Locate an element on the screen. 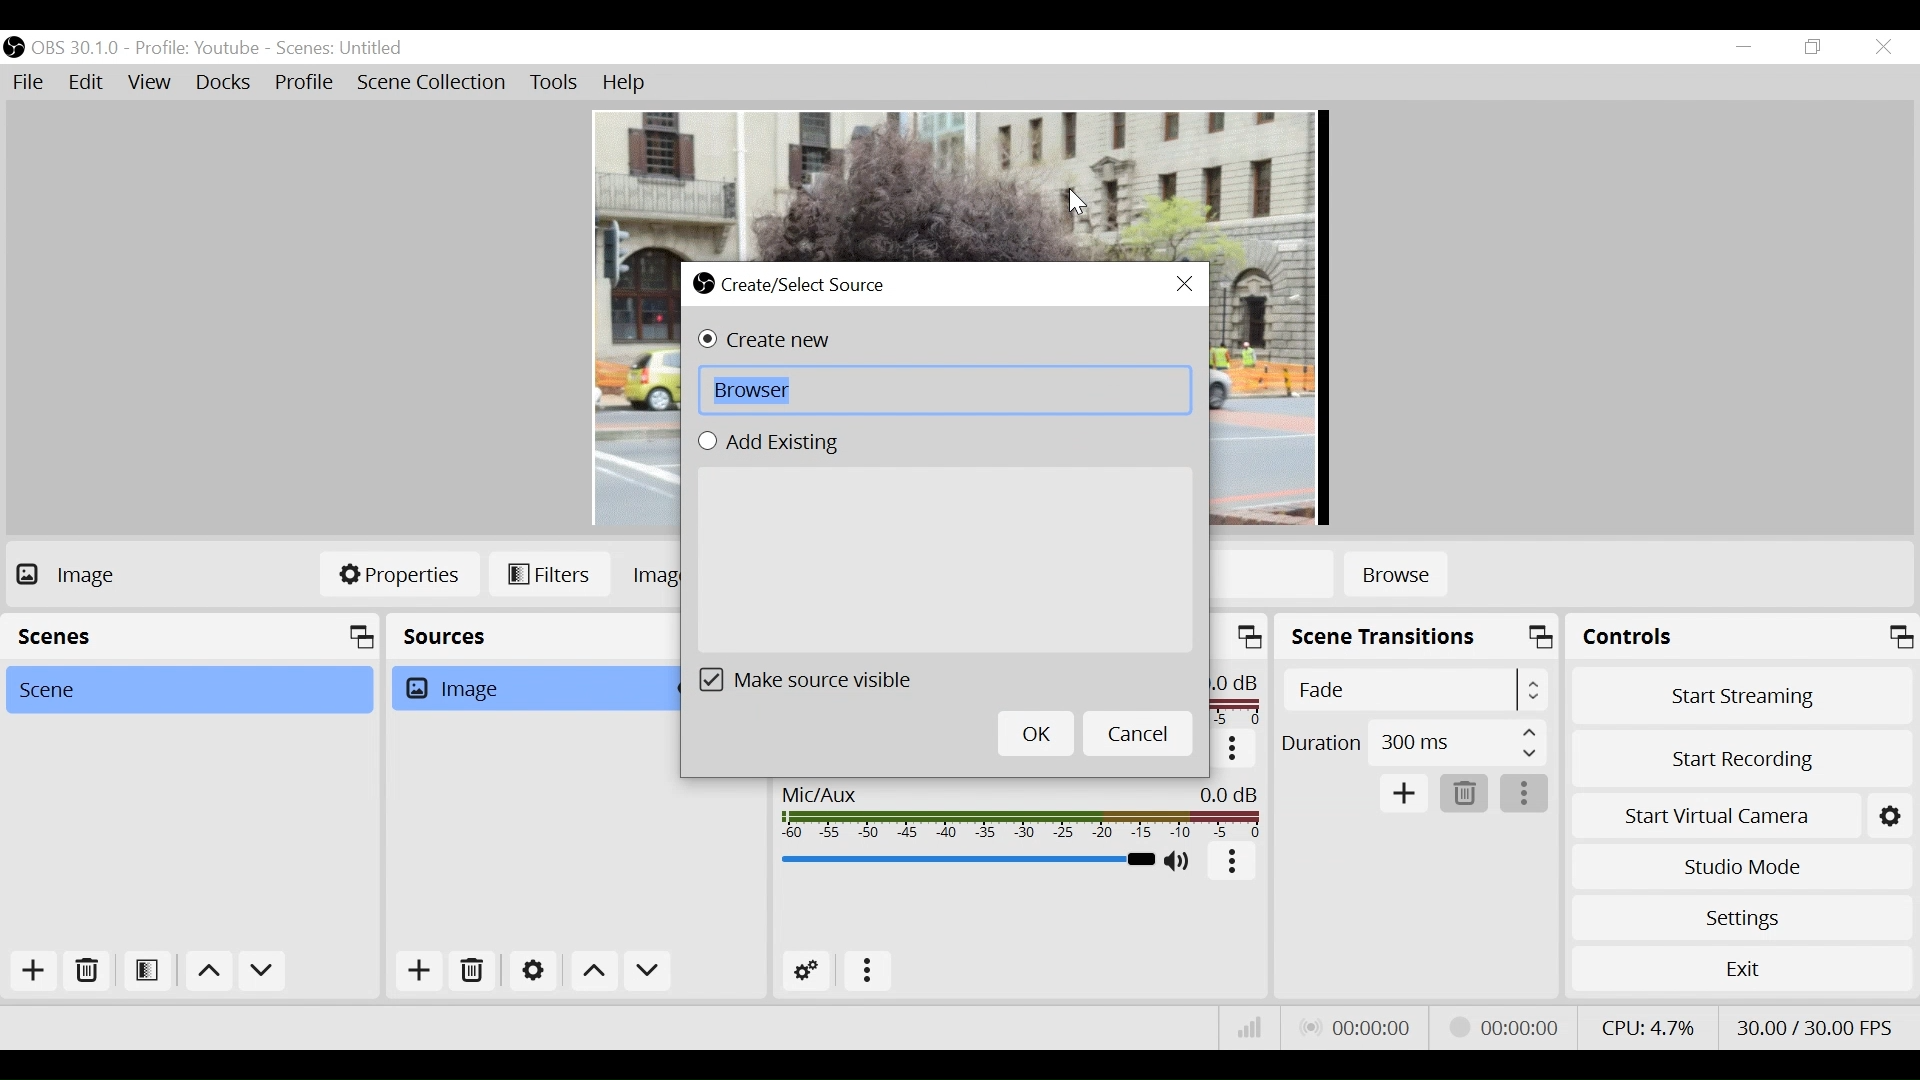 This screenshot has height=1080, width=1920. View is located at coordinates (149, 85).